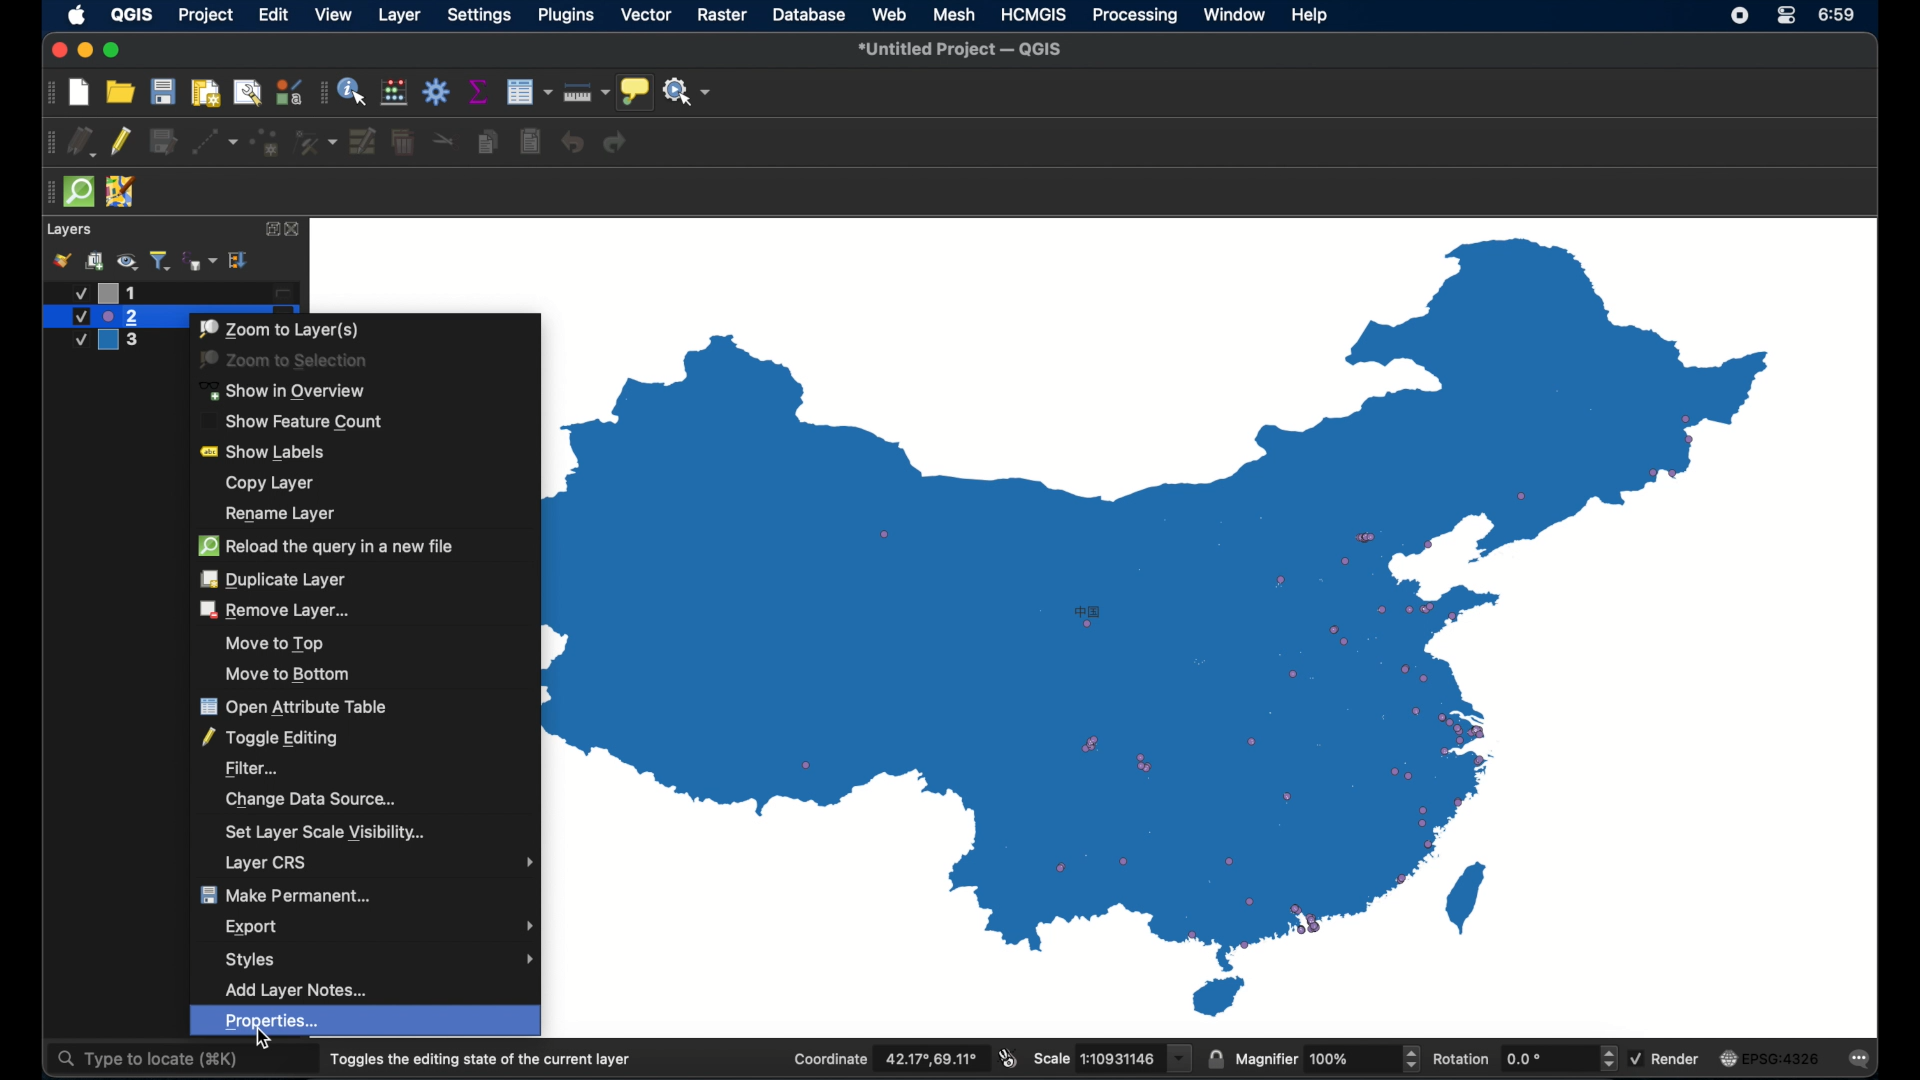 The height and width of the screenshot is (1080, 1920). I want to click on time, so click(1839, 16).